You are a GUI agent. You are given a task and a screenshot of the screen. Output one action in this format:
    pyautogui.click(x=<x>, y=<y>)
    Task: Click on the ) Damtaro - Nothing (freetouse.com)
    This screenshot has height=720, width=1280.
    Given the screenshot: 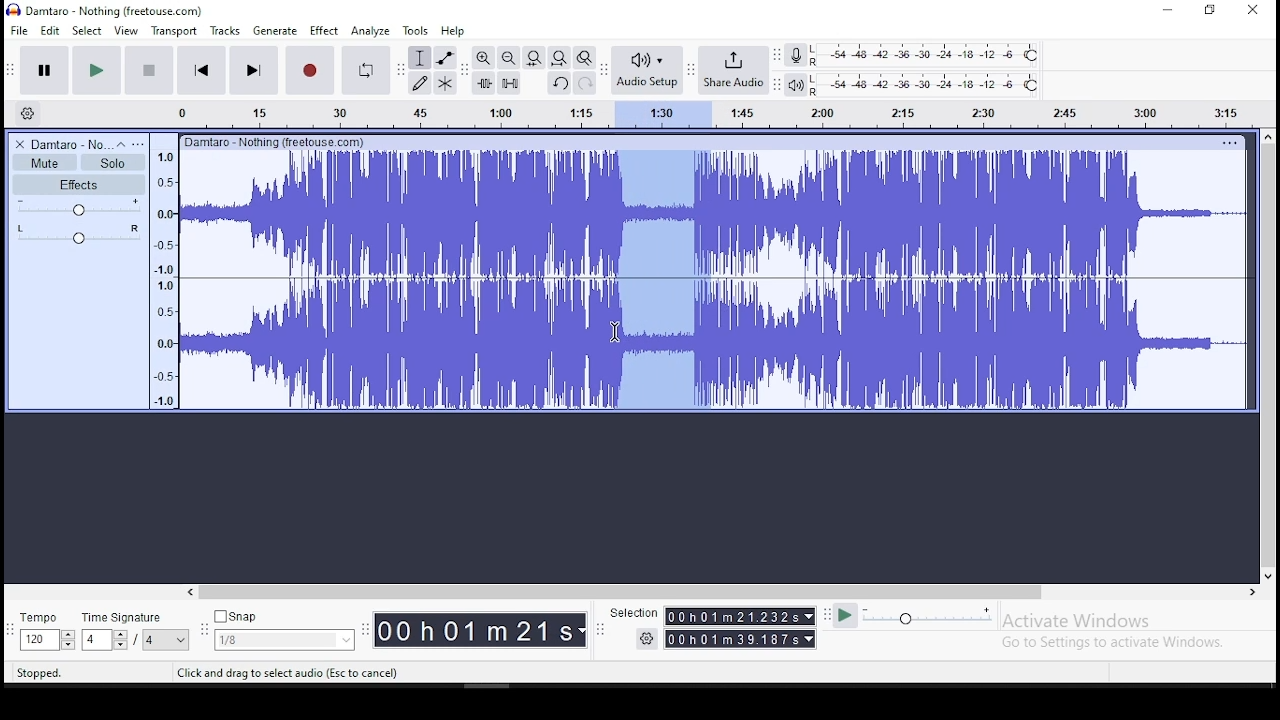 What is the action you would take?
    pyautogui.click(x=107, y=10)
    